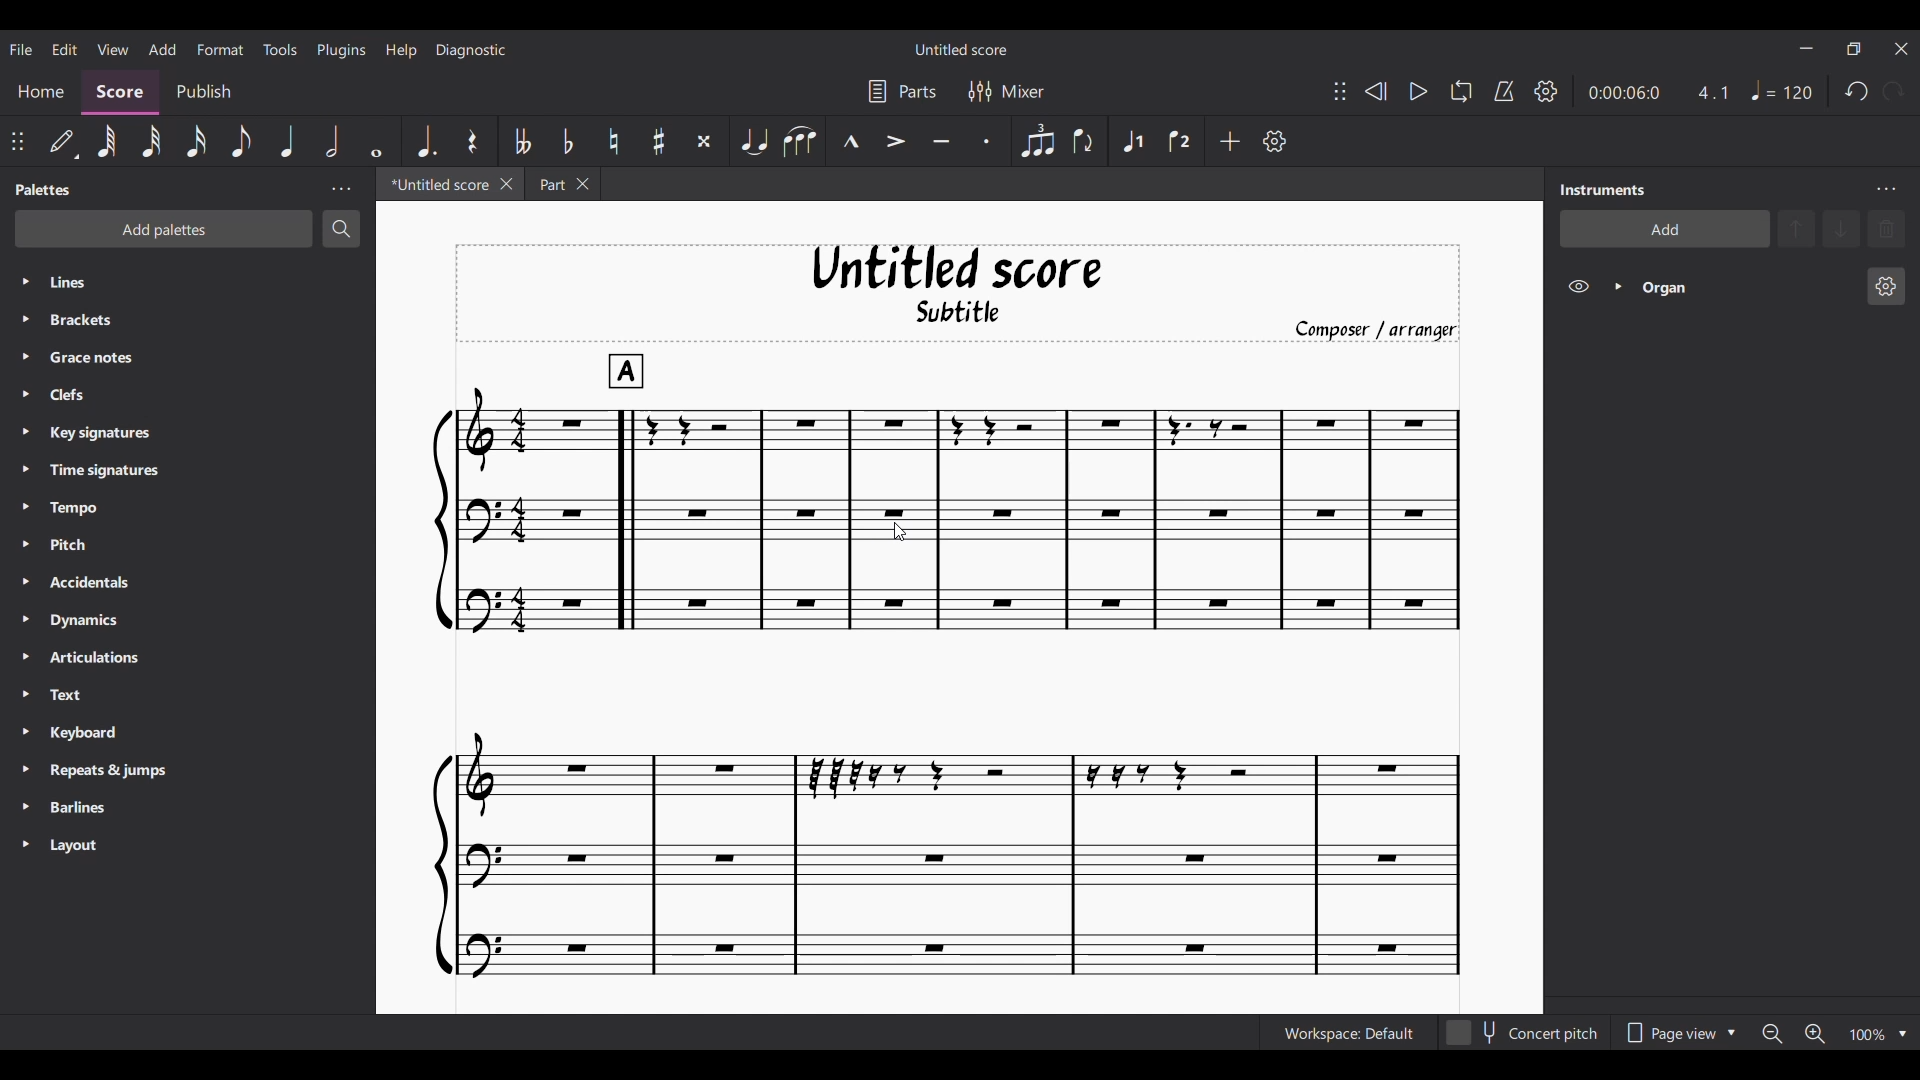 The width and height of the screenshot is (1920, 1080). What do you see at coordinates (280, 49) in the screenshot?
I see `Tools menu` at bounding box center [280, 49].